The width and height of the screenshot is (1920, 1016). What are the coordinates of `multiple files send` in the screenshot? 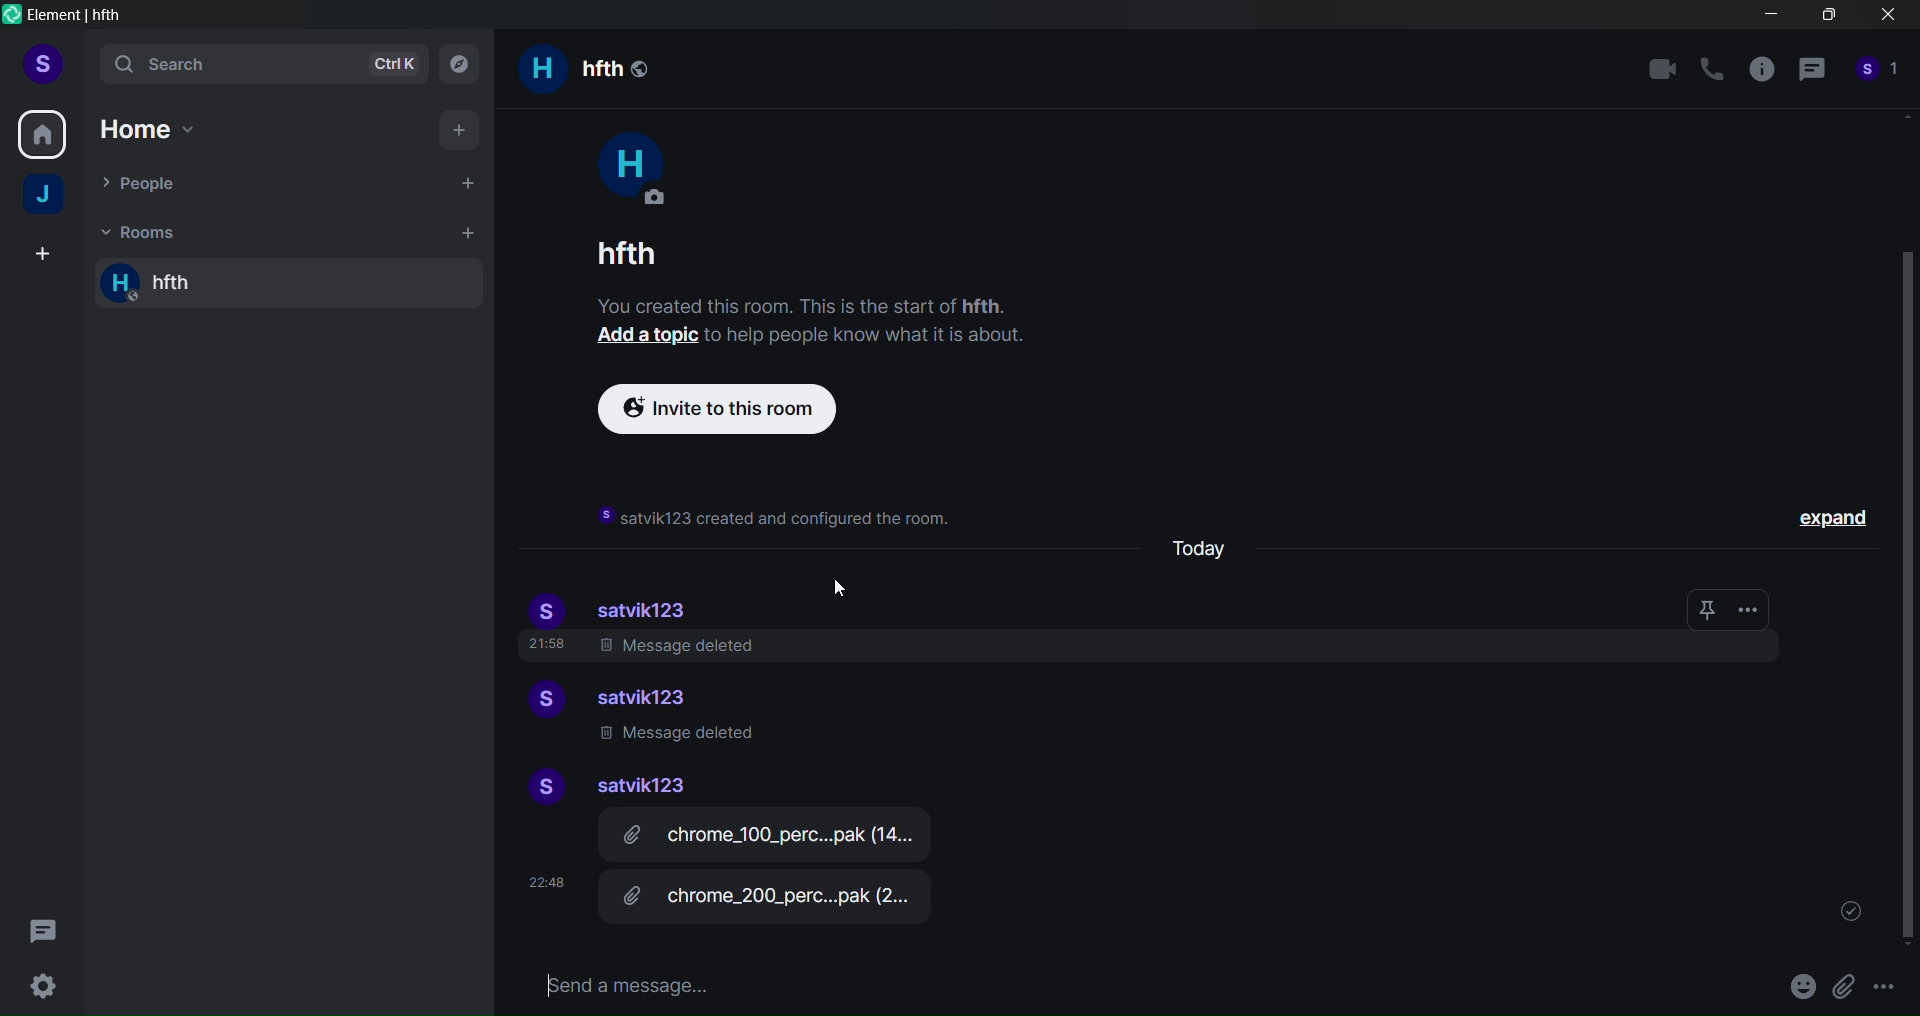 It's located at (779, 872).